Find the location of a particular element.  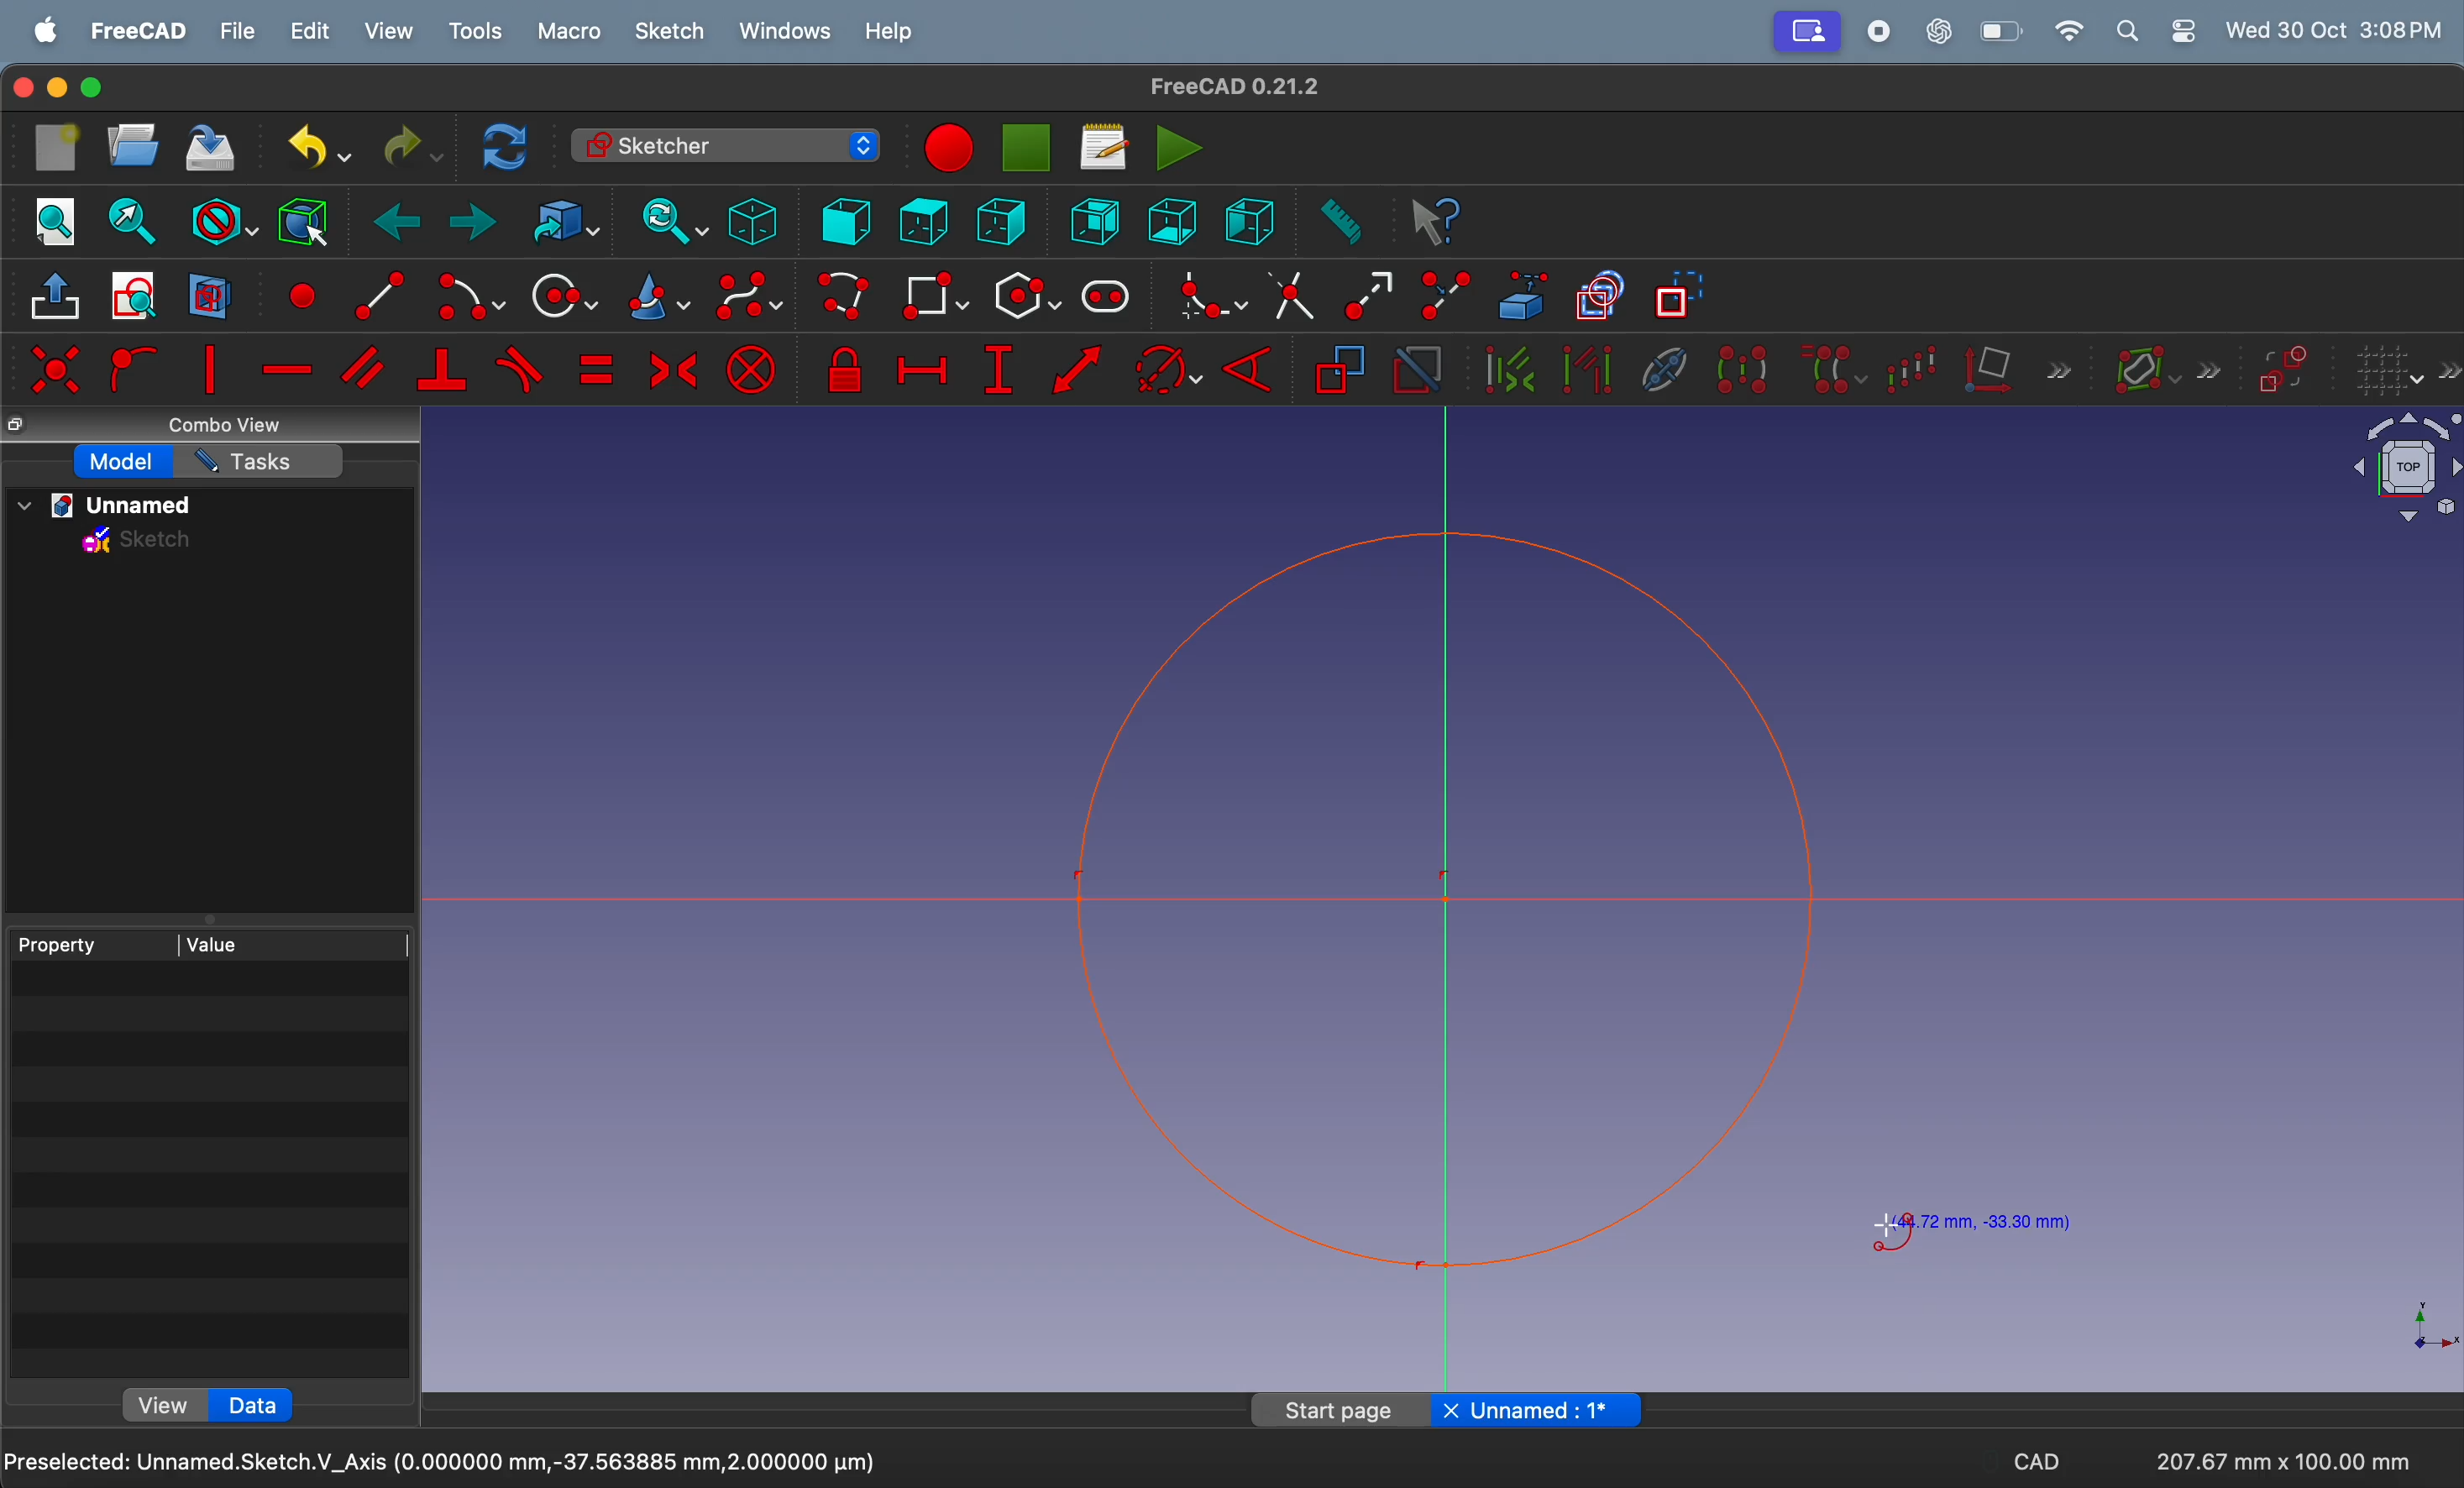

fit all is located at coordinates (56, 219).